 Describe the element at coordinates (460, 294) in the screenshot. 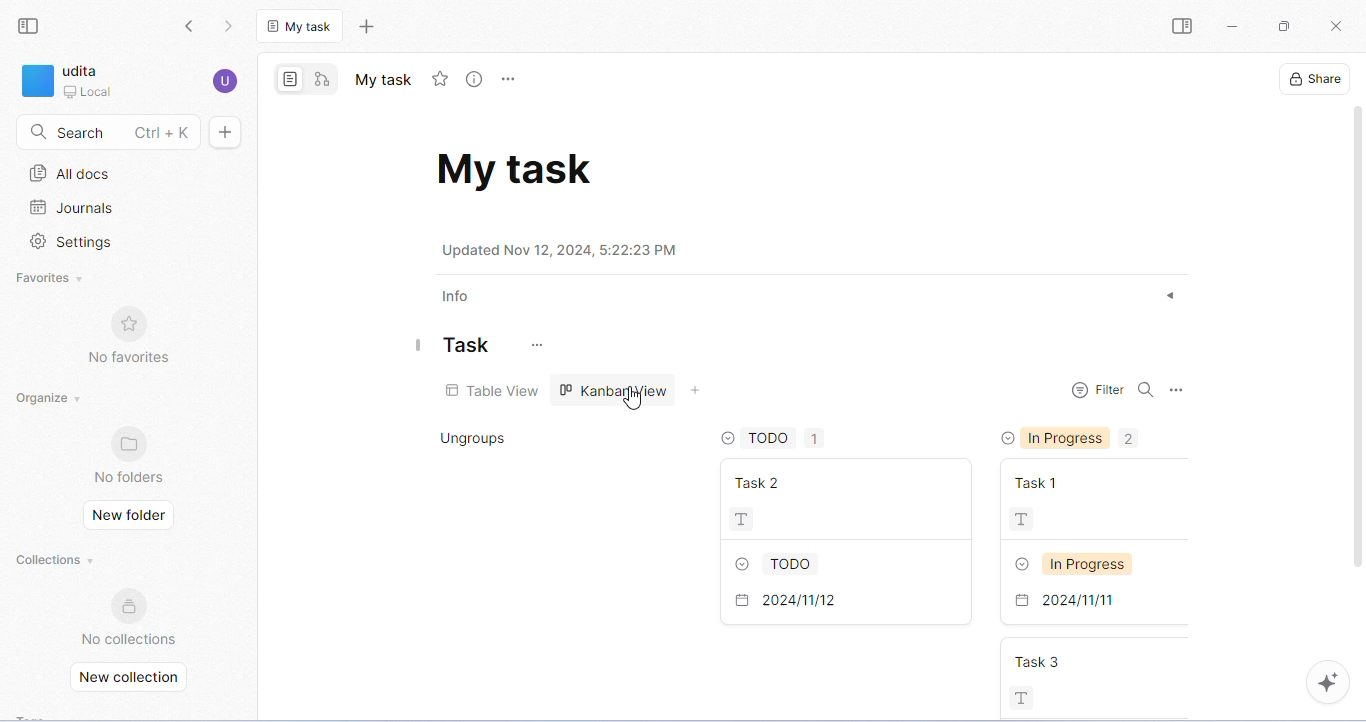

I see `info` at that location.